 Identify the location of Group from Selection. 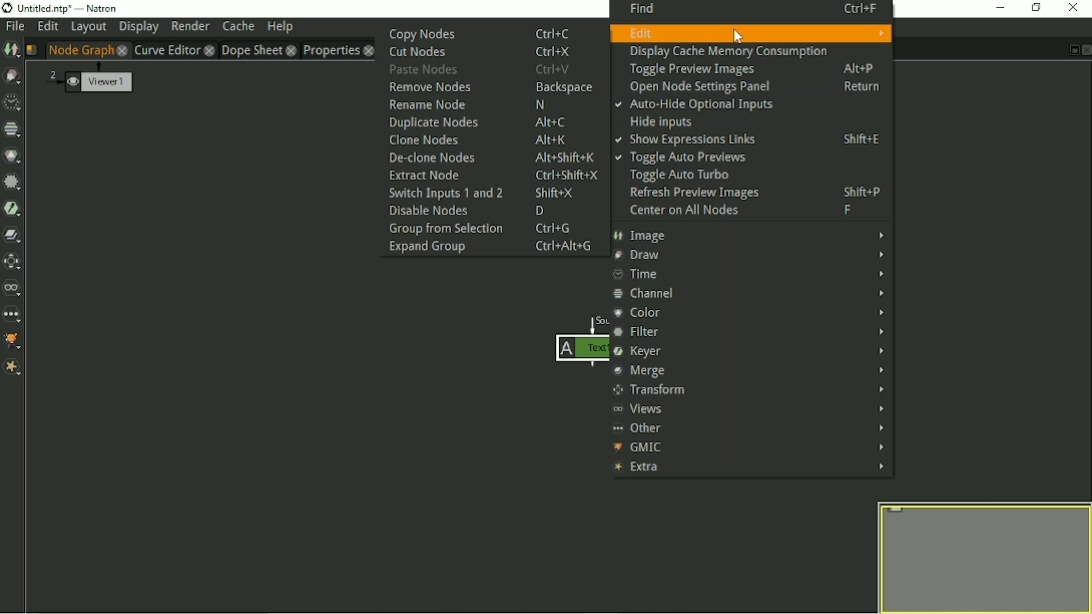
(490, 229).